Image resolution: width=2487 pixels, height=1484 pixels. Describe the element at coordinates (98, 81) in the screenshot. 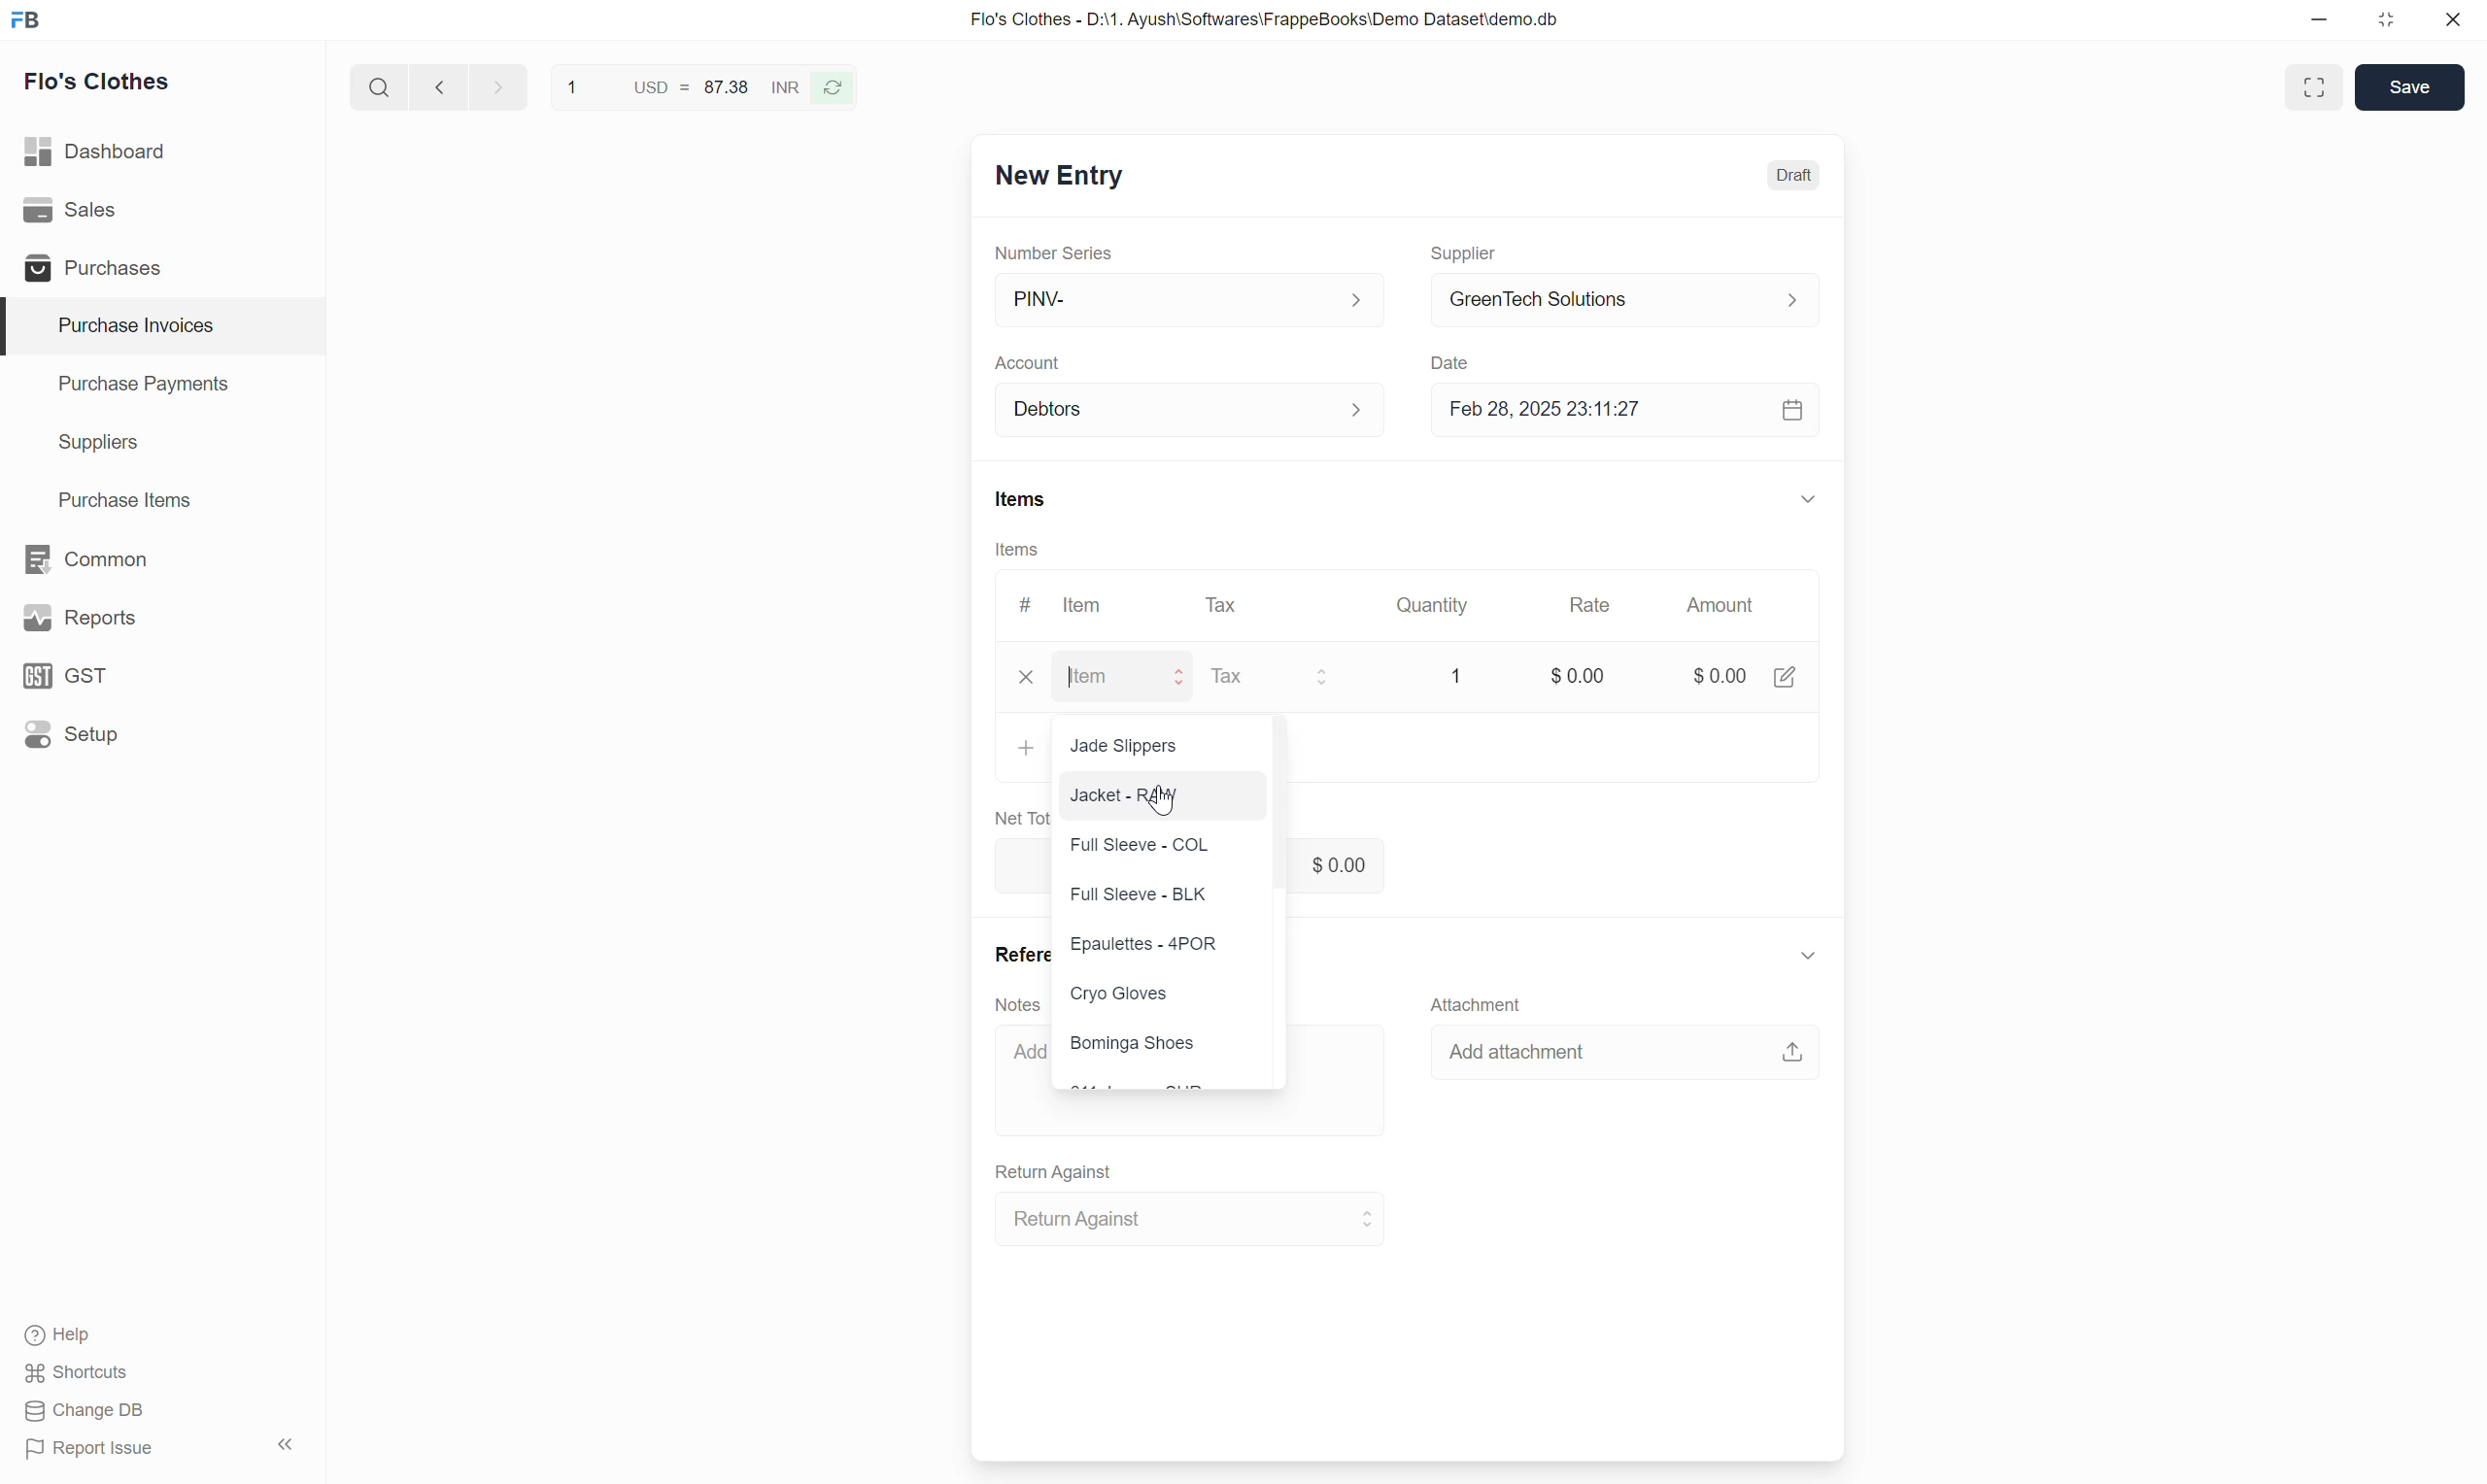

I see `Flo's Clothes` at that location.